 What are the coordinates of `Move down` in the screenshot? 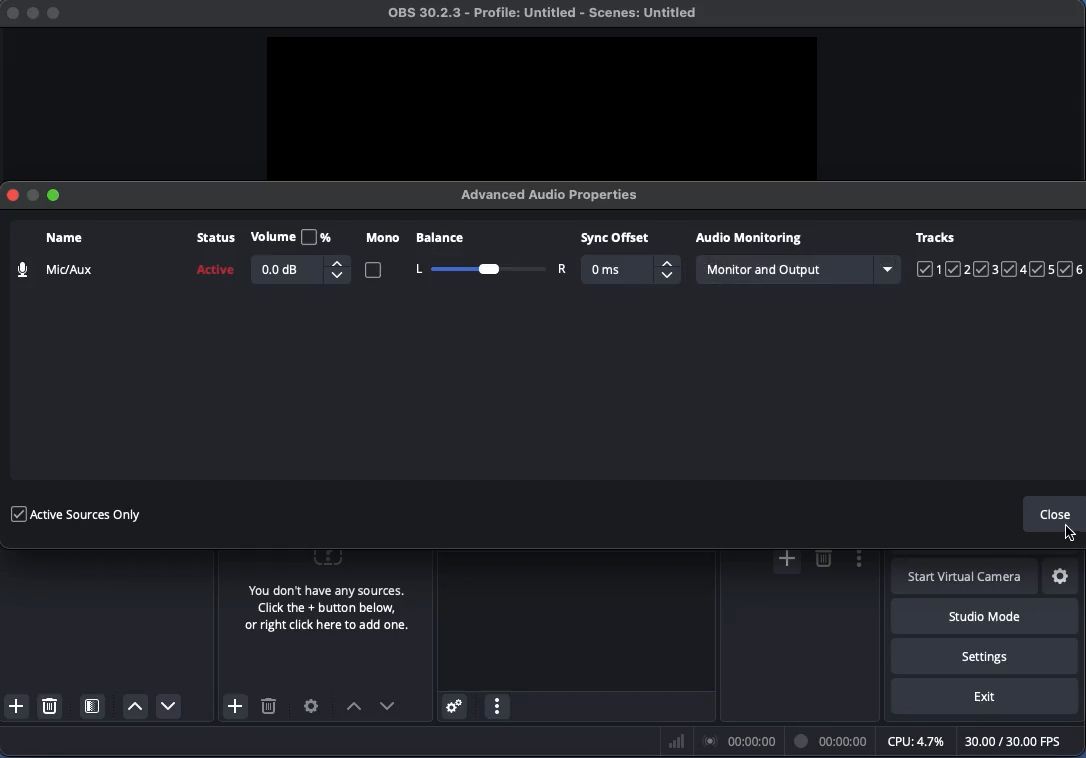 It's located at (388, 706).